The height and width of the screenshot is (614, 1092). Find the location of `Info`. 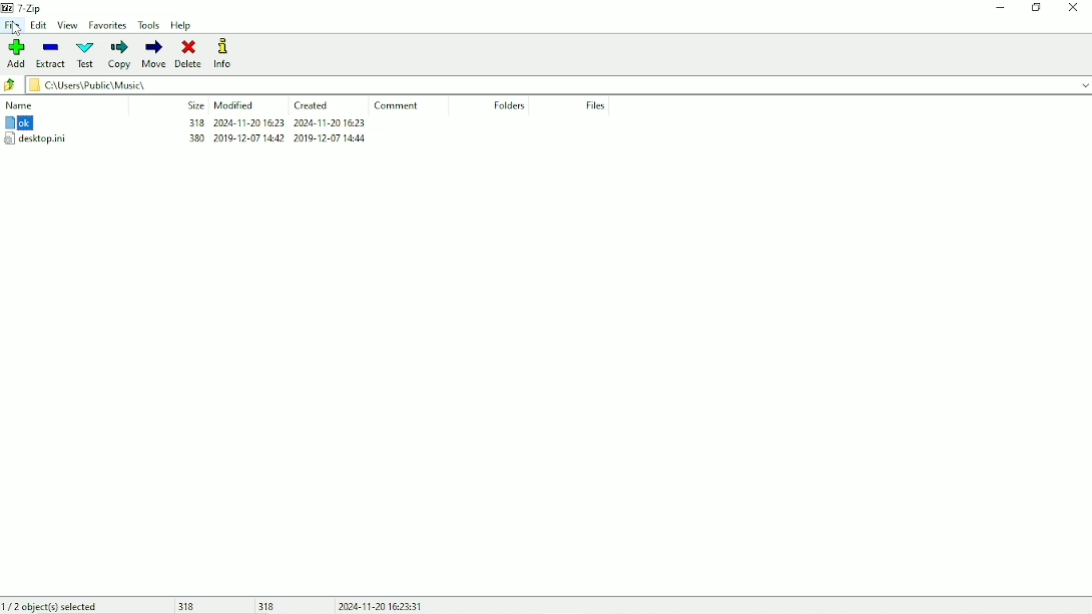

Info is located at coordinates (225, 53).